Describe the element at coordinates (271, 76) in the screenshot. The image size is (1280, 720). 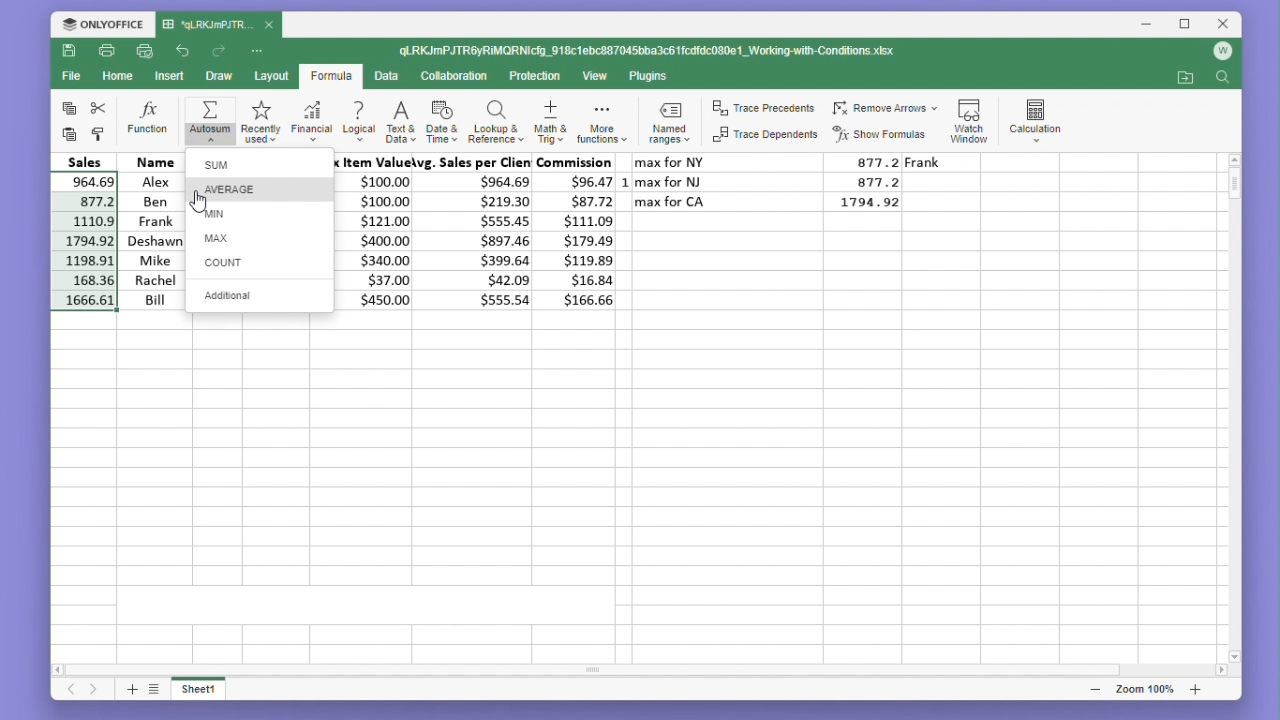
I see `Layout` at that location.